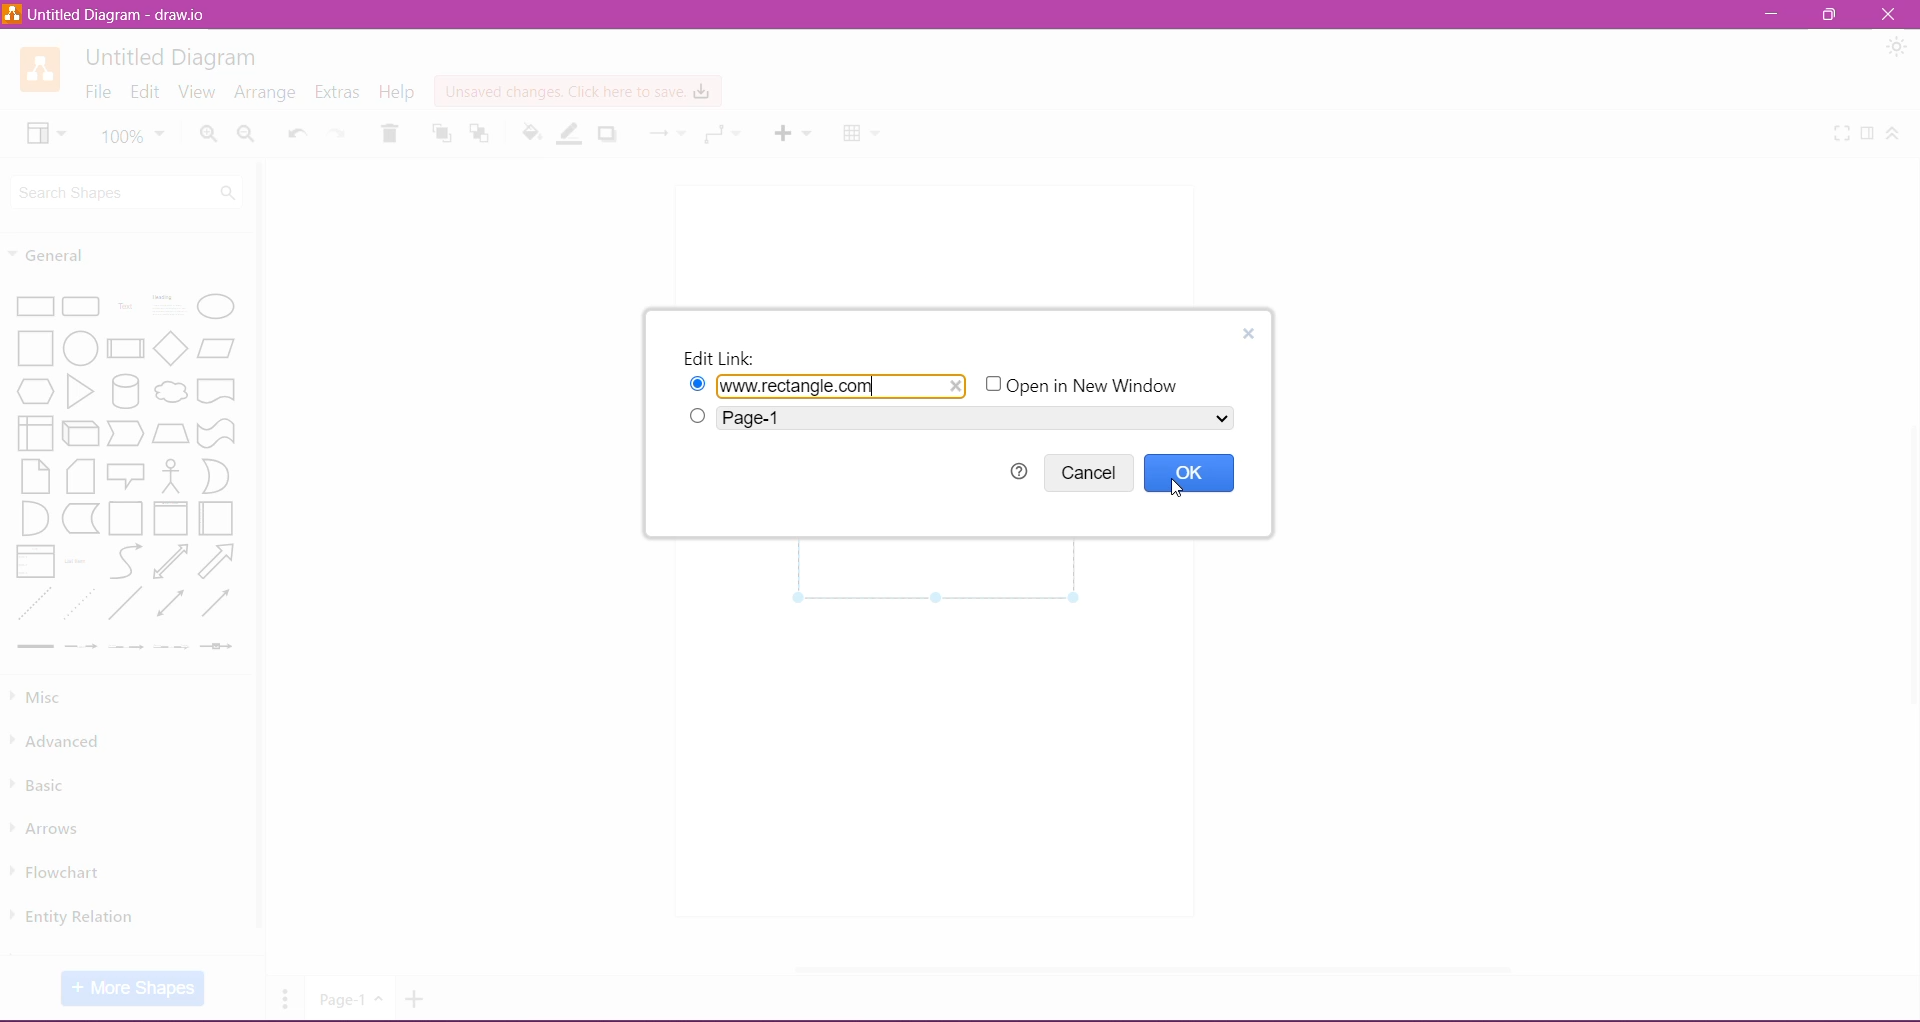  What do you see at coordinates (722, 357) in the screenshot?
I see `Edit Link` at bounding box center [722, 357].